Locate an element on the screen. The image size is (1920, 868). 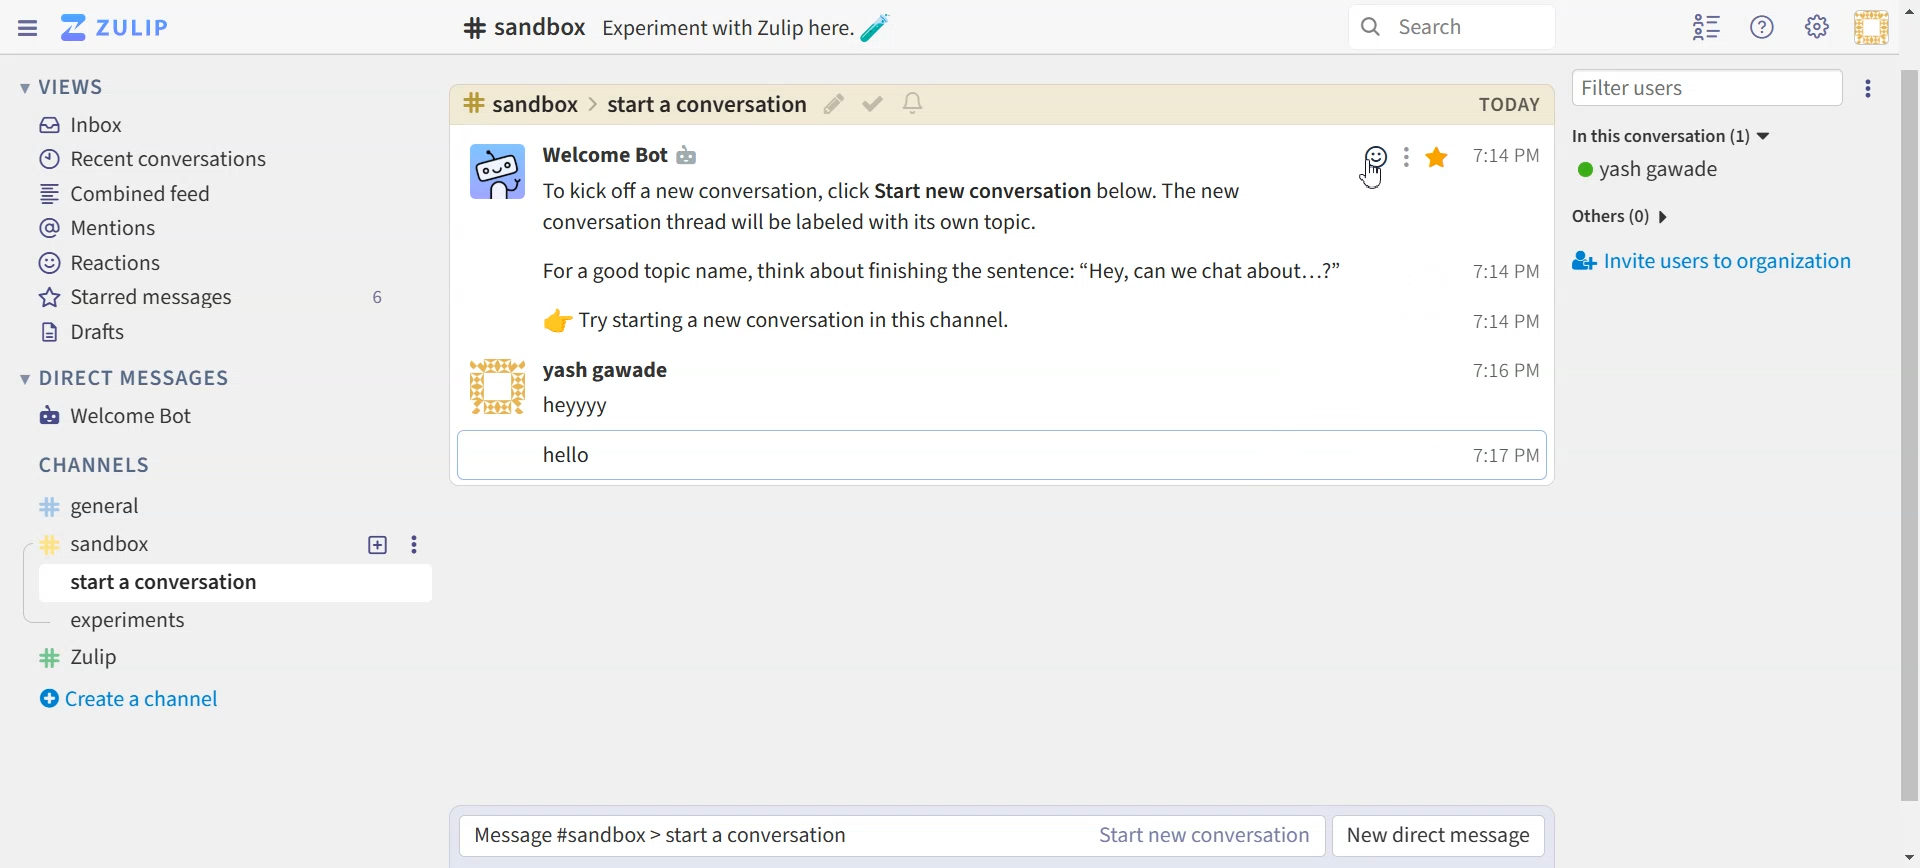
Welcome Bot is located at coordinates (118, 415).